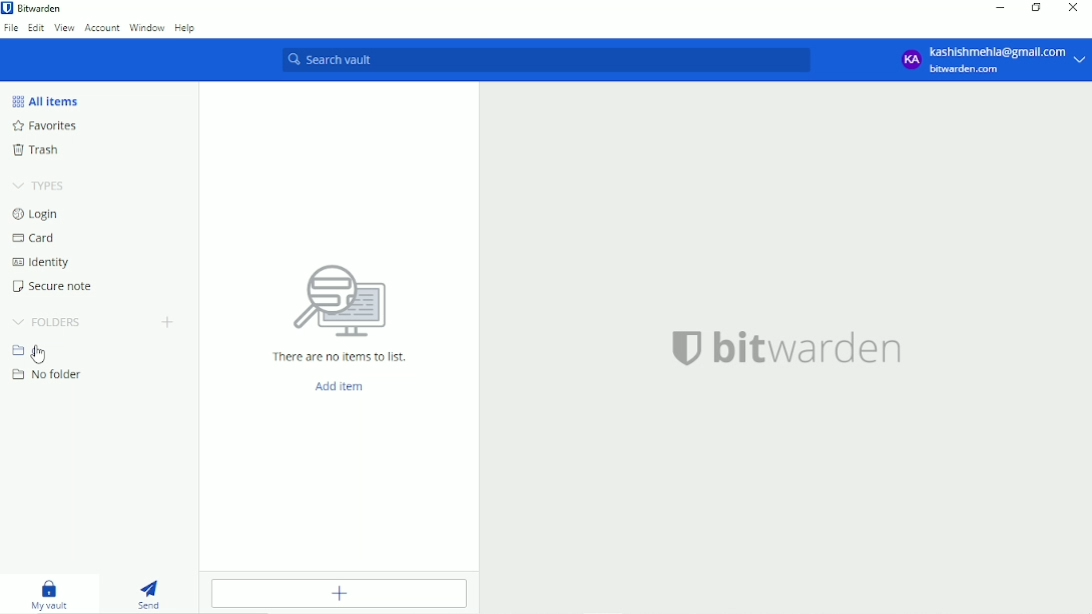  Describe the element at coordinates (102, 28) in the screenshot. I see `Account` at that location.